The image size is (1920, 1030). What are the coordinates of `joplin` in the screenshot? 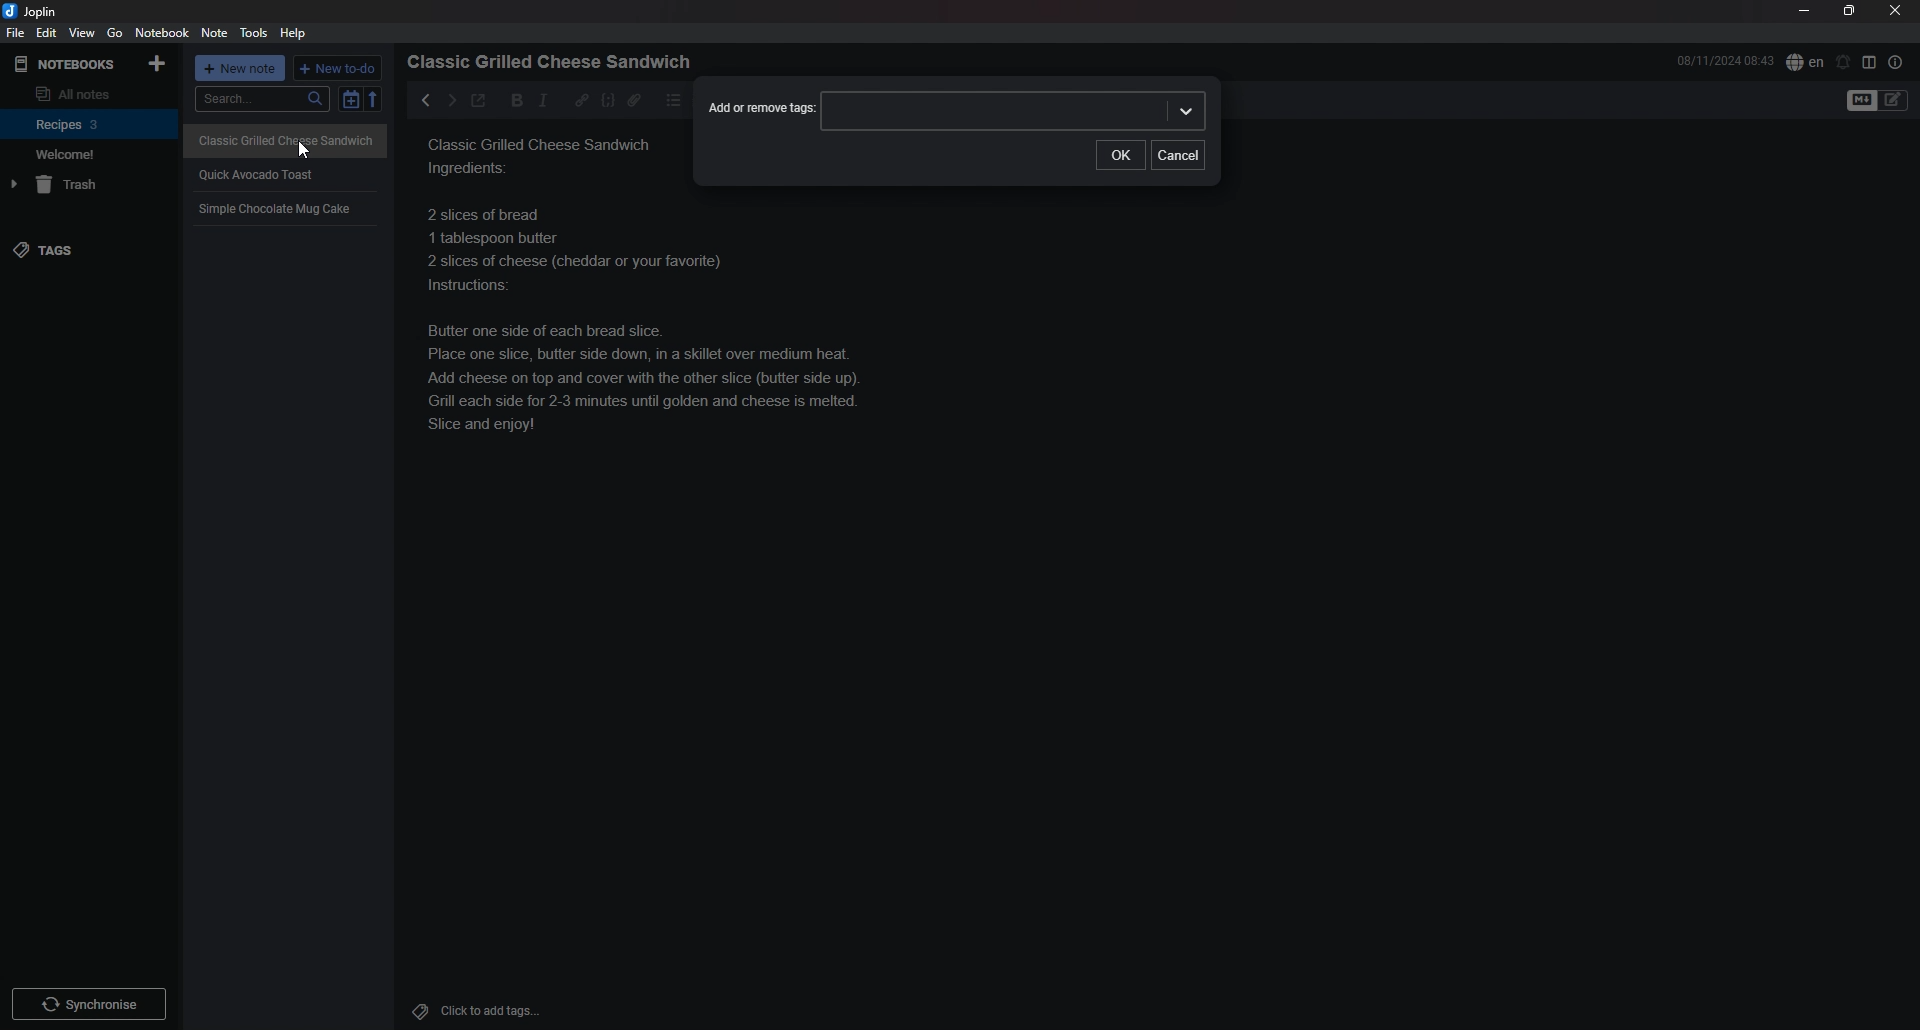 It's located at (33, 11).